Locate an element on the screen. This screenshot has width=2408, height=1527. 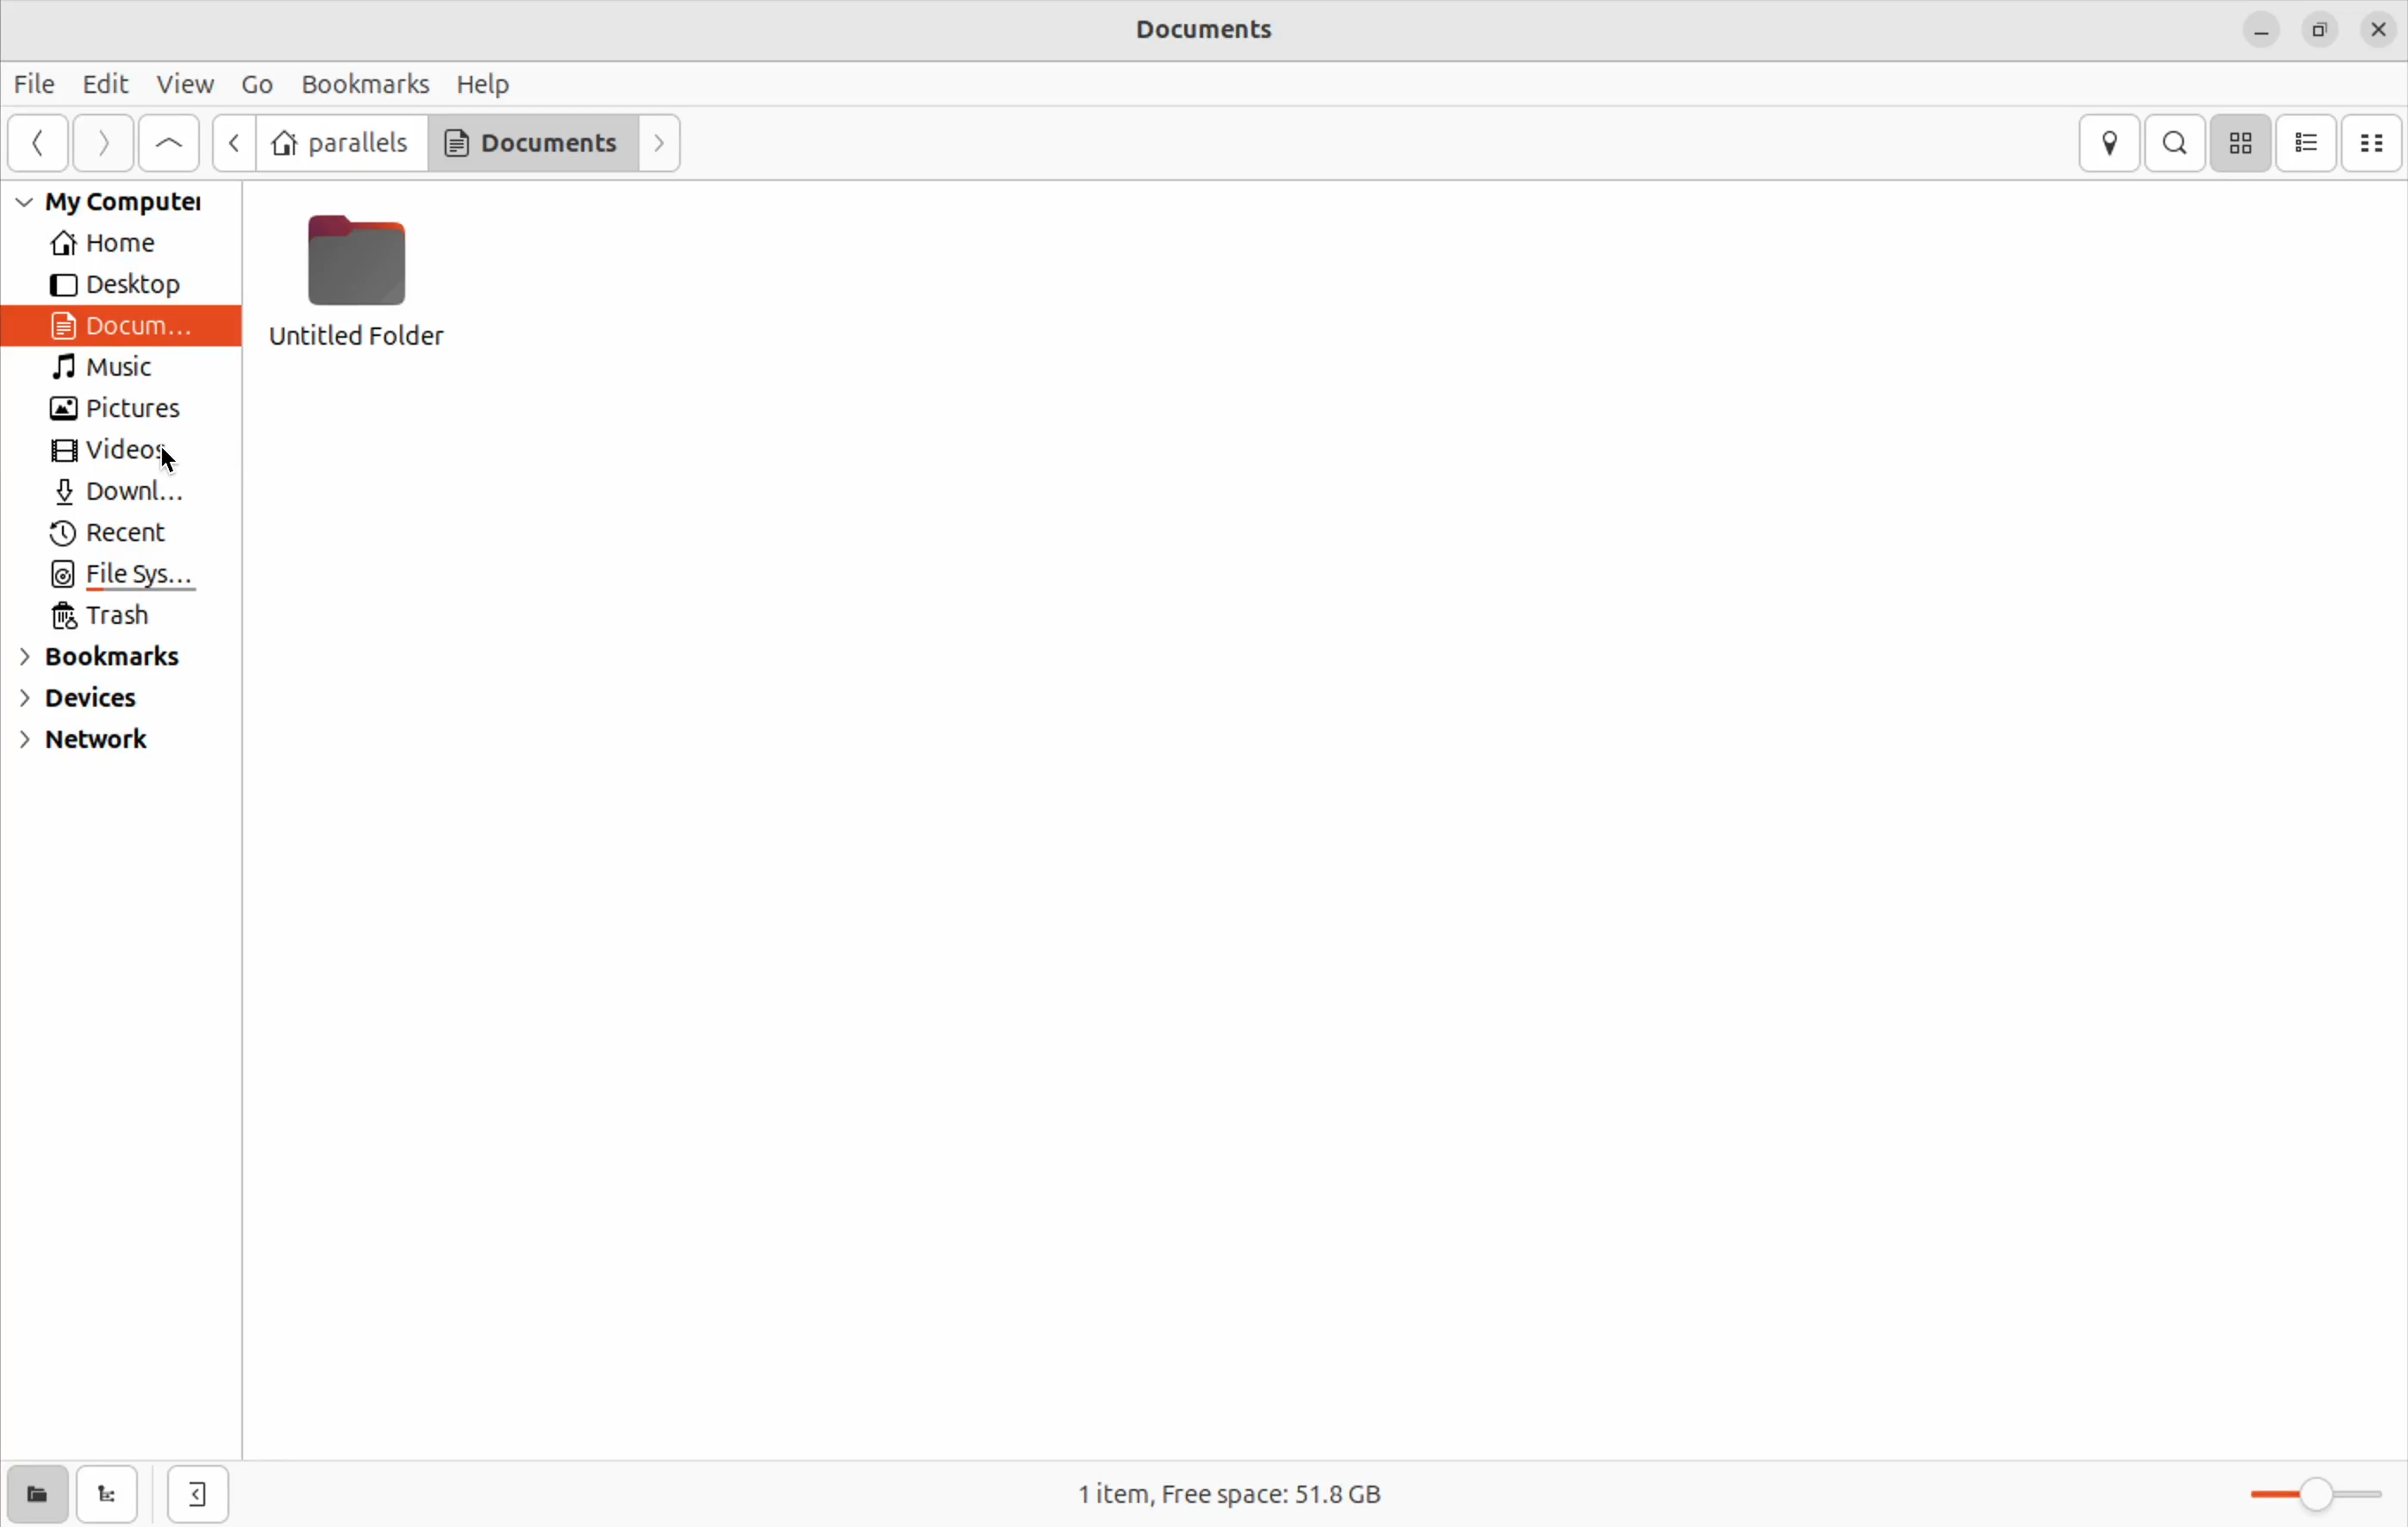
Documents is located at coordinates (532, 143).